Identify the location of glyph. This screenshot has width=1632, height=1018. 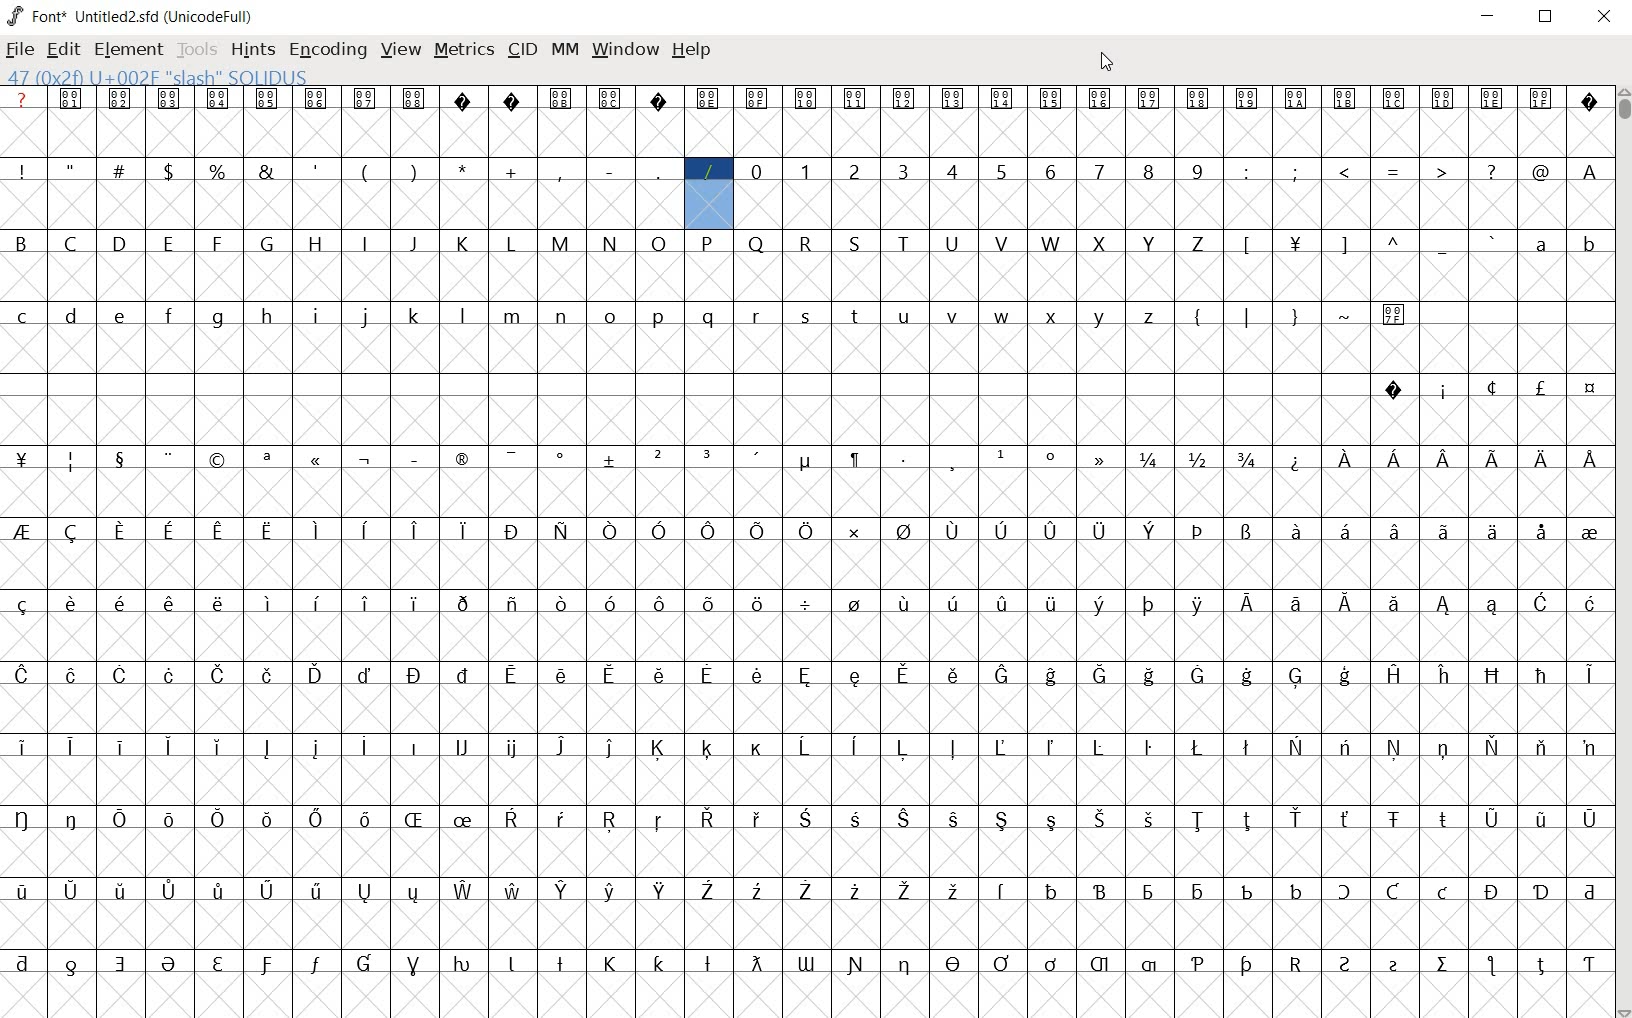
(120, 99).